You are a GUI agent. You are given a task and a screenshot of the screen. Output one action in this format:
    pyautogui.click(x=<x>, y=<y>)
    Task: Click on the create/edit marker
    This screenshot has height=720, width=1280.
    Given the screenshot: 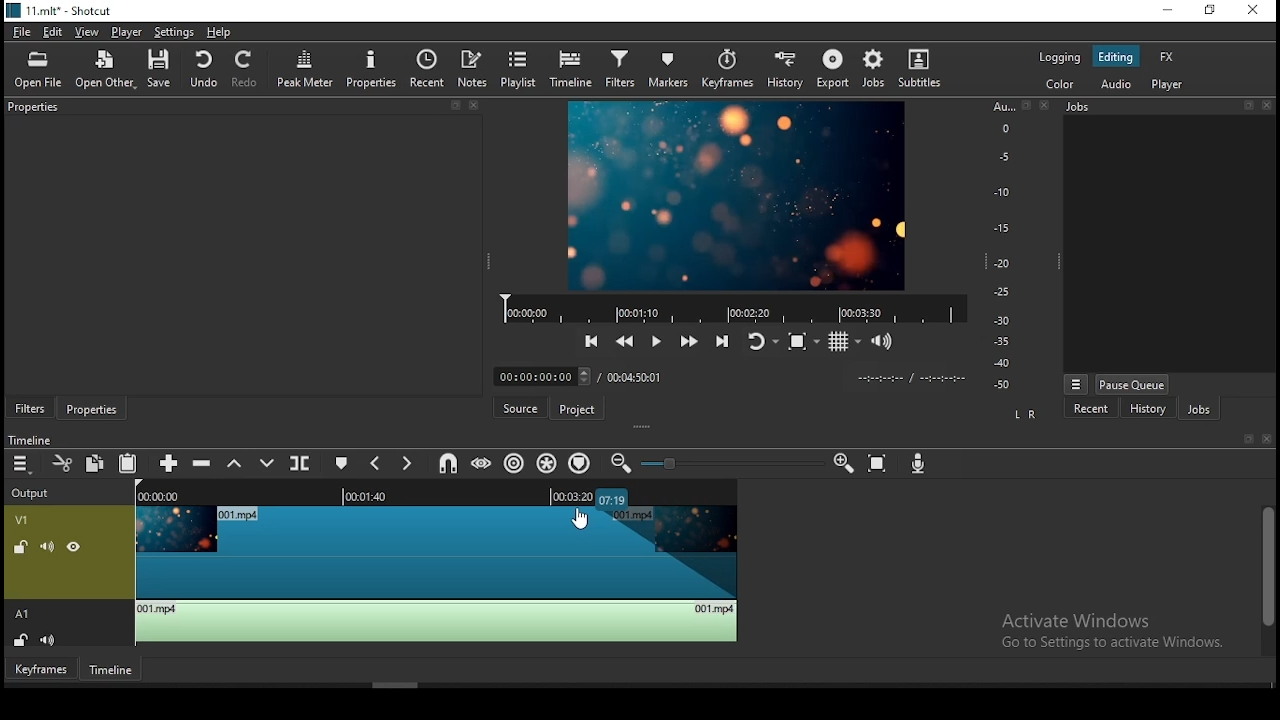 What is the action you would take?
    pyautogui.click(x=341, y=463)
    